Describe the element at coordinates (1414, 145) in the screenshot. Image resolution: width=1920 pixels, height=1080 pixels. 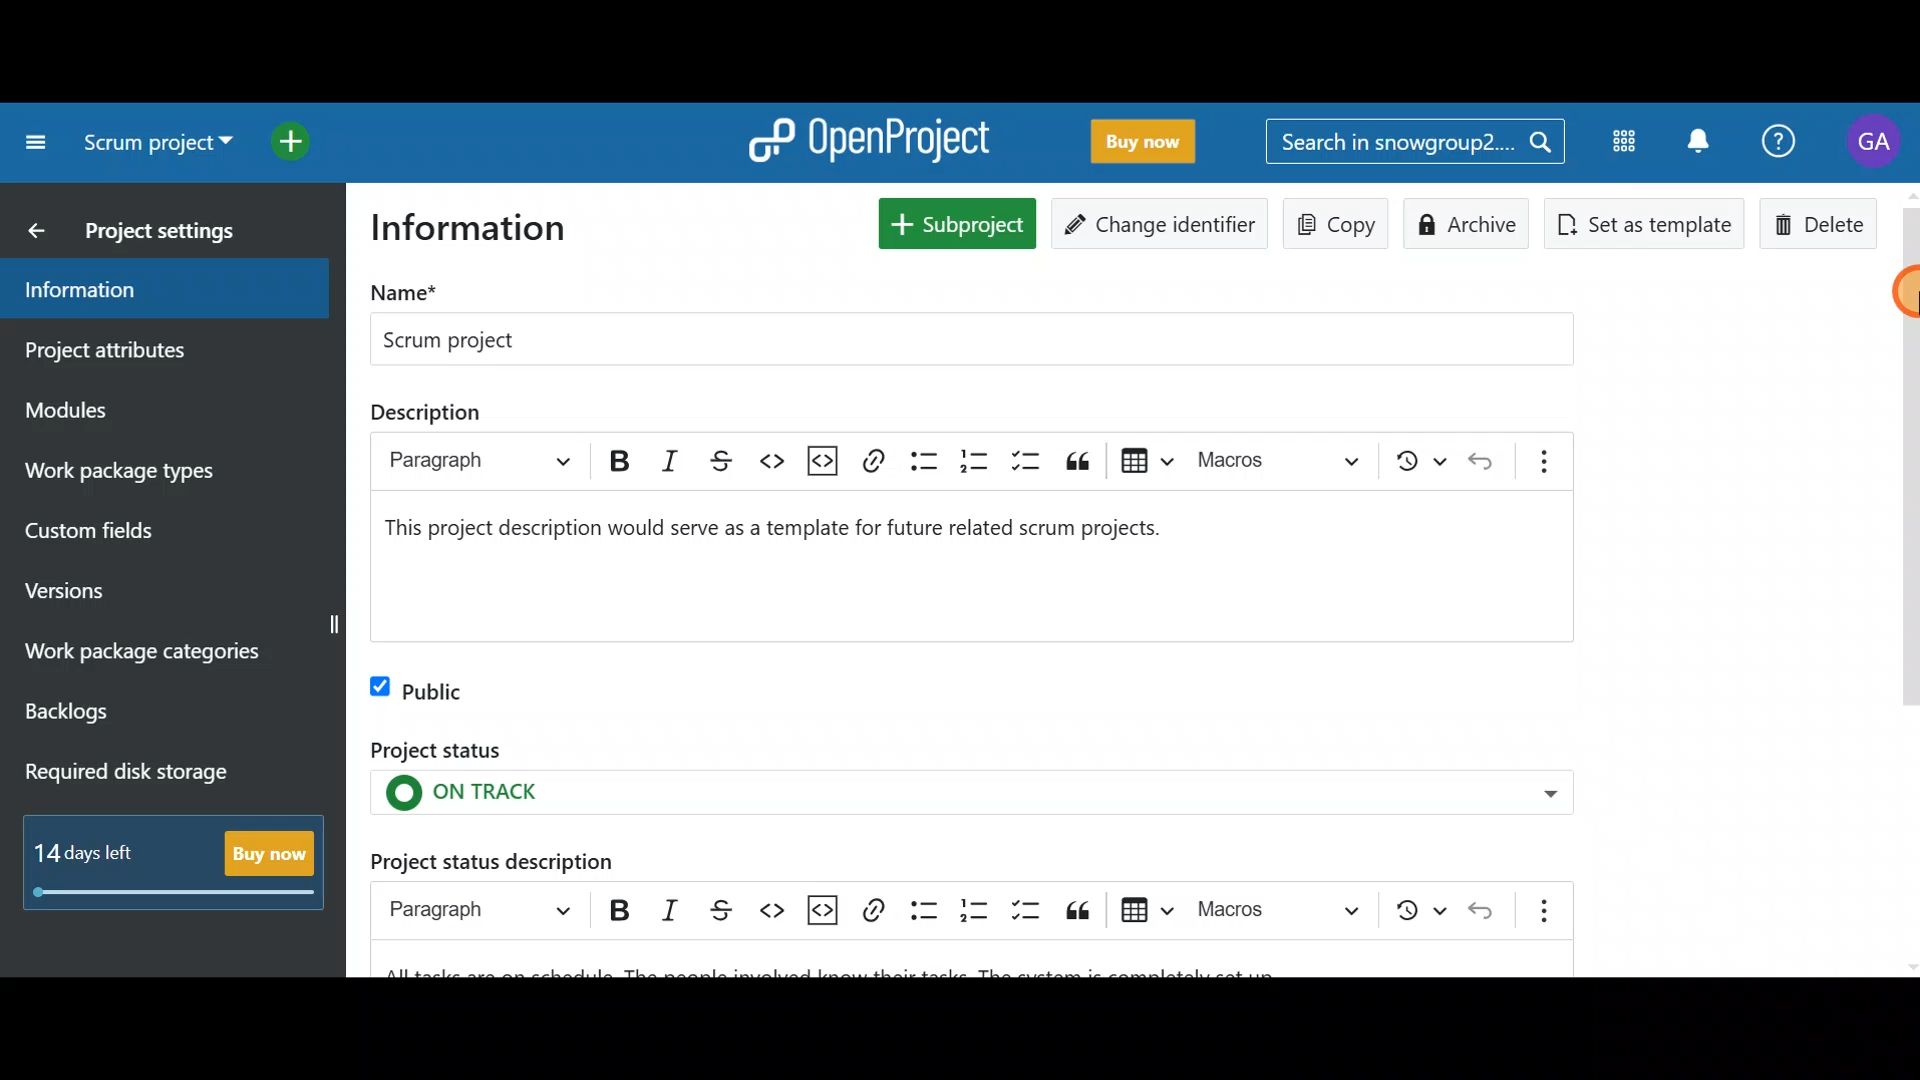
I see `Search bar` at that location.